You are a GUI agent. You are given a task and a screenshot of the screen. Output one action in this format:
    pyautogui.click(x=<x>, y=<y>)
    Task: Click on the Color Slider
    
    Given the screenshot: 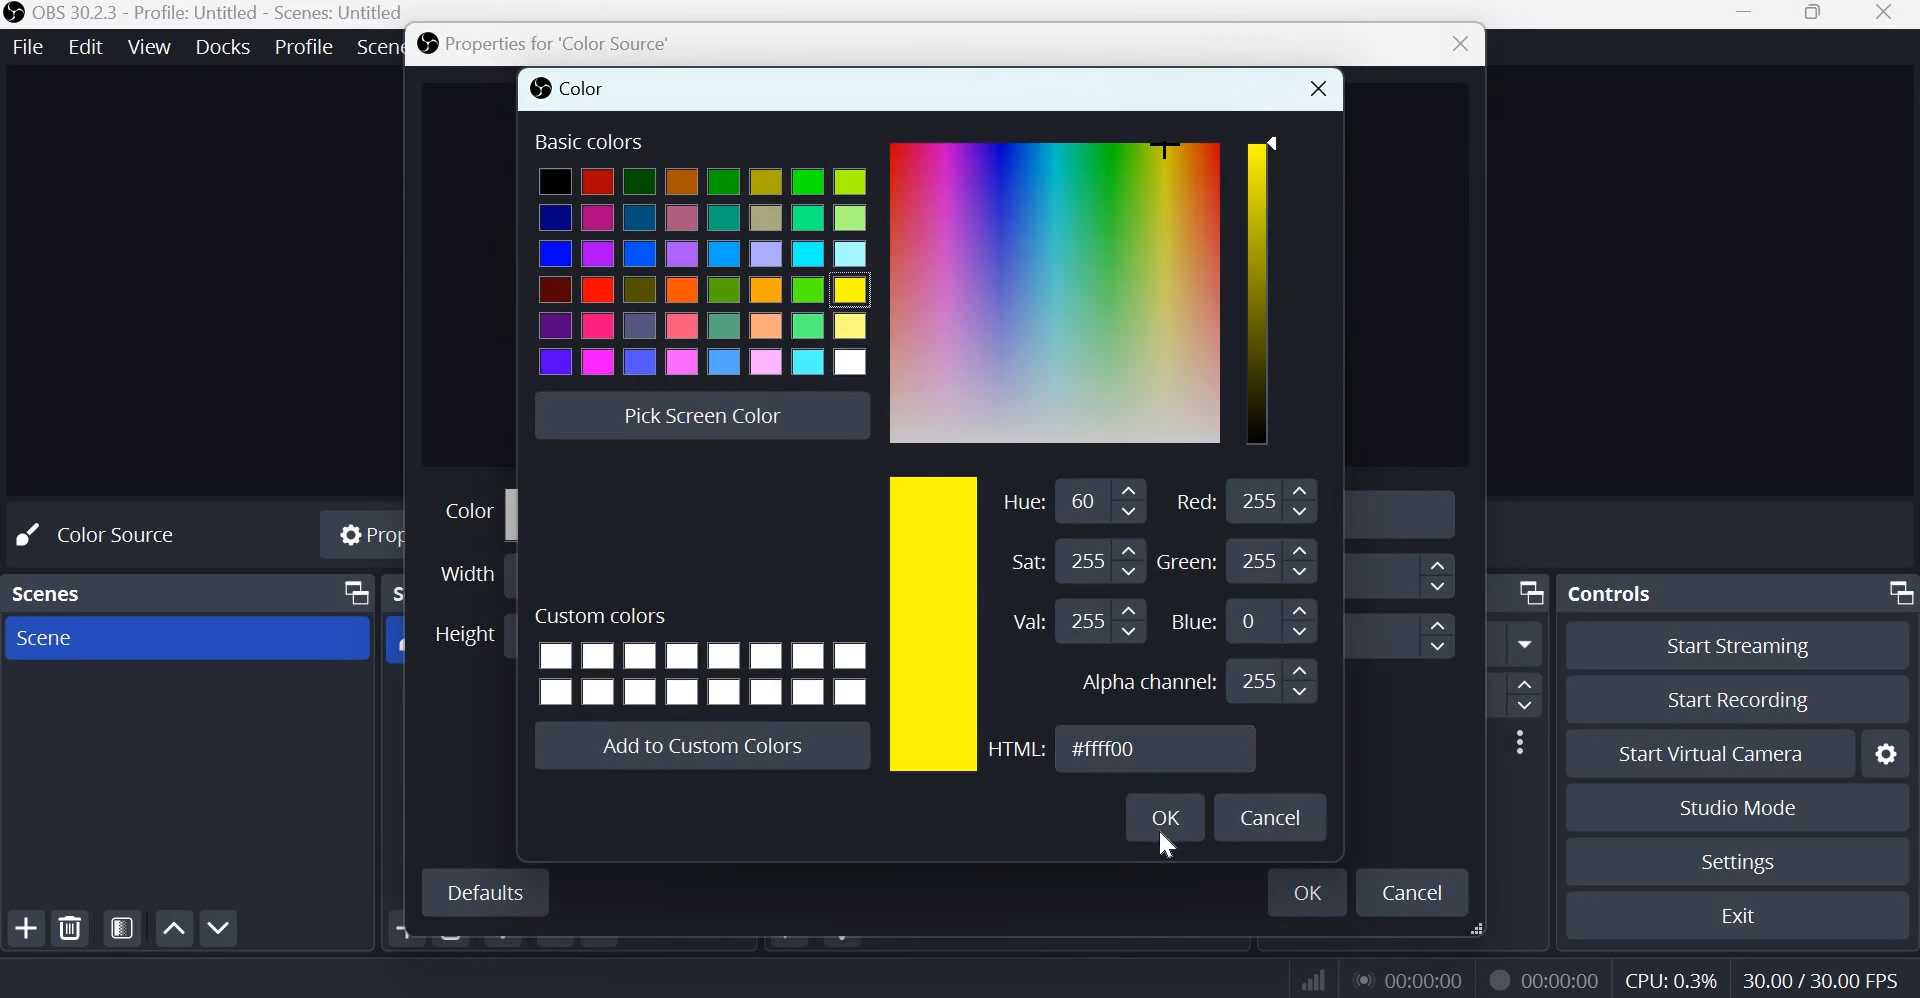 What is the action you would take?
    pyautogui.click(x=1291, y=146)
    